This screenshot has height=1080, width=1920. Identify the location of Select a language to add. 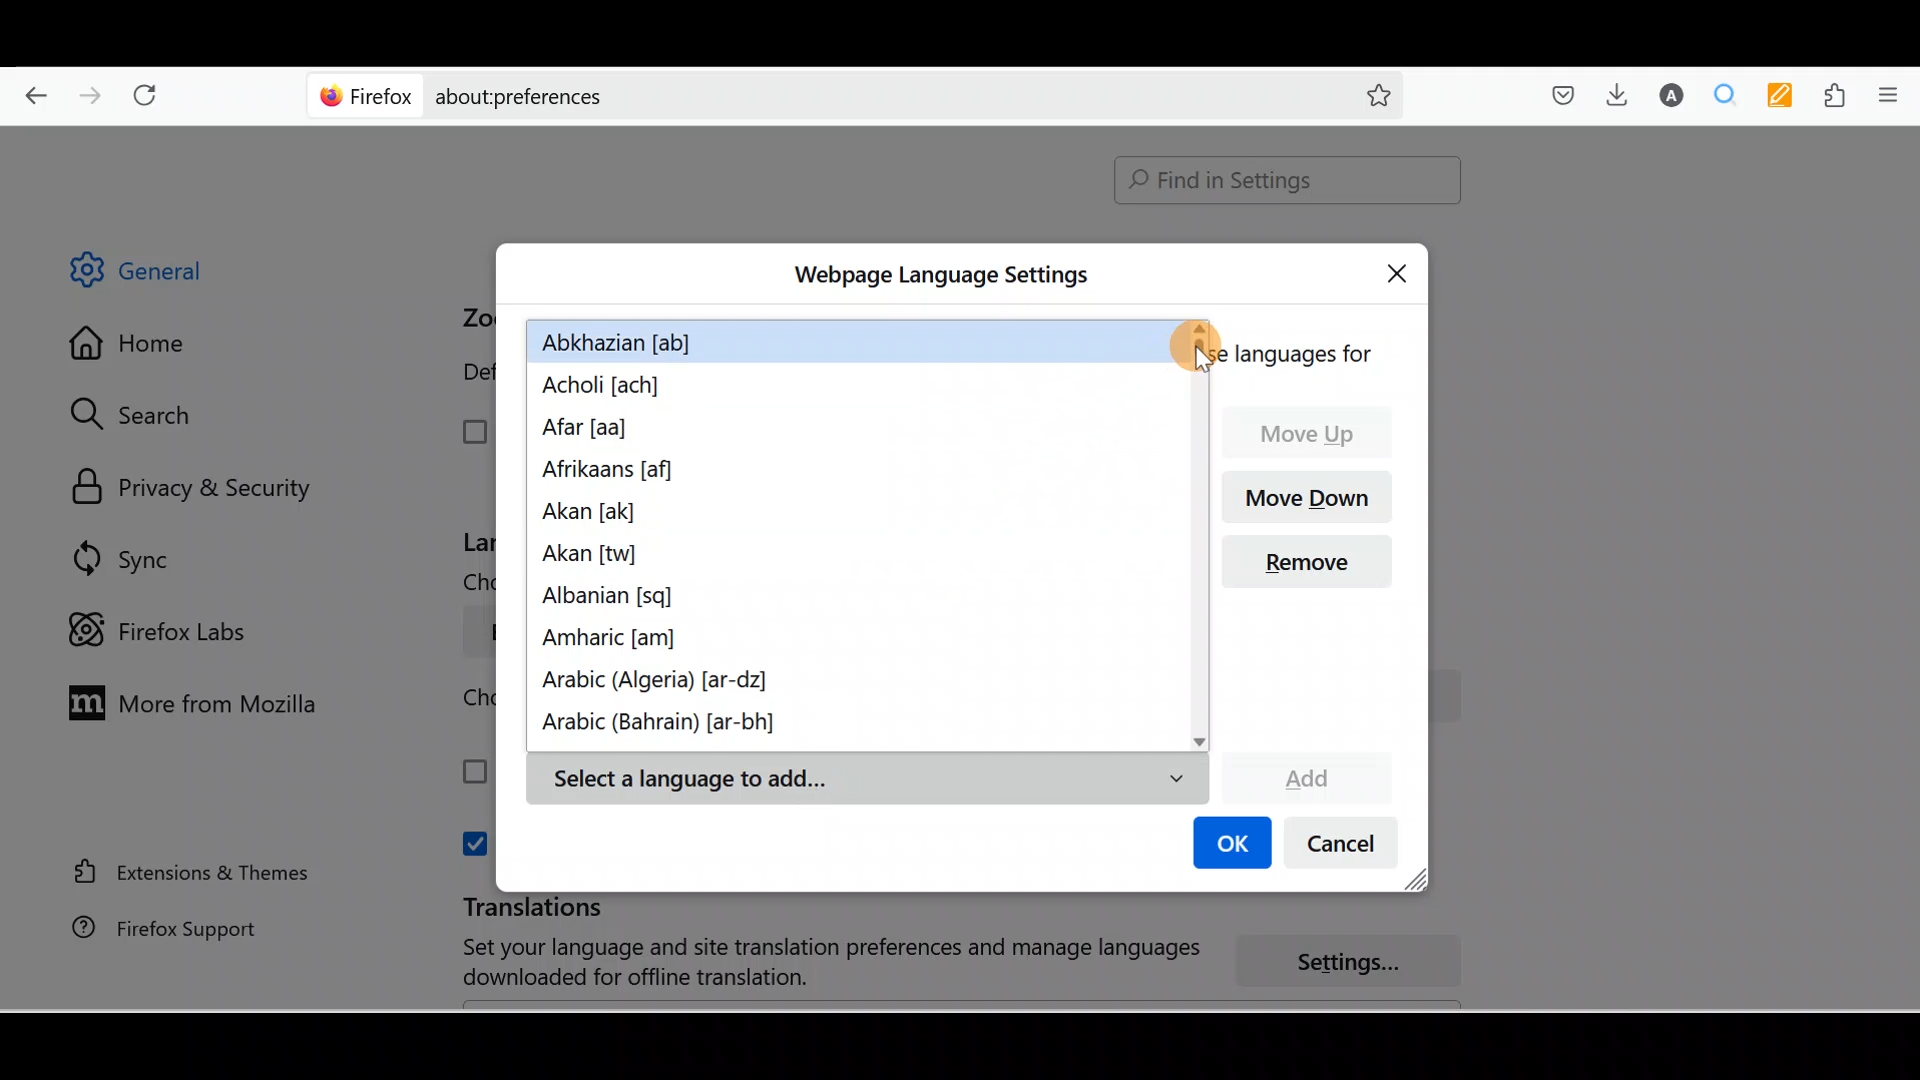
(866, 780).